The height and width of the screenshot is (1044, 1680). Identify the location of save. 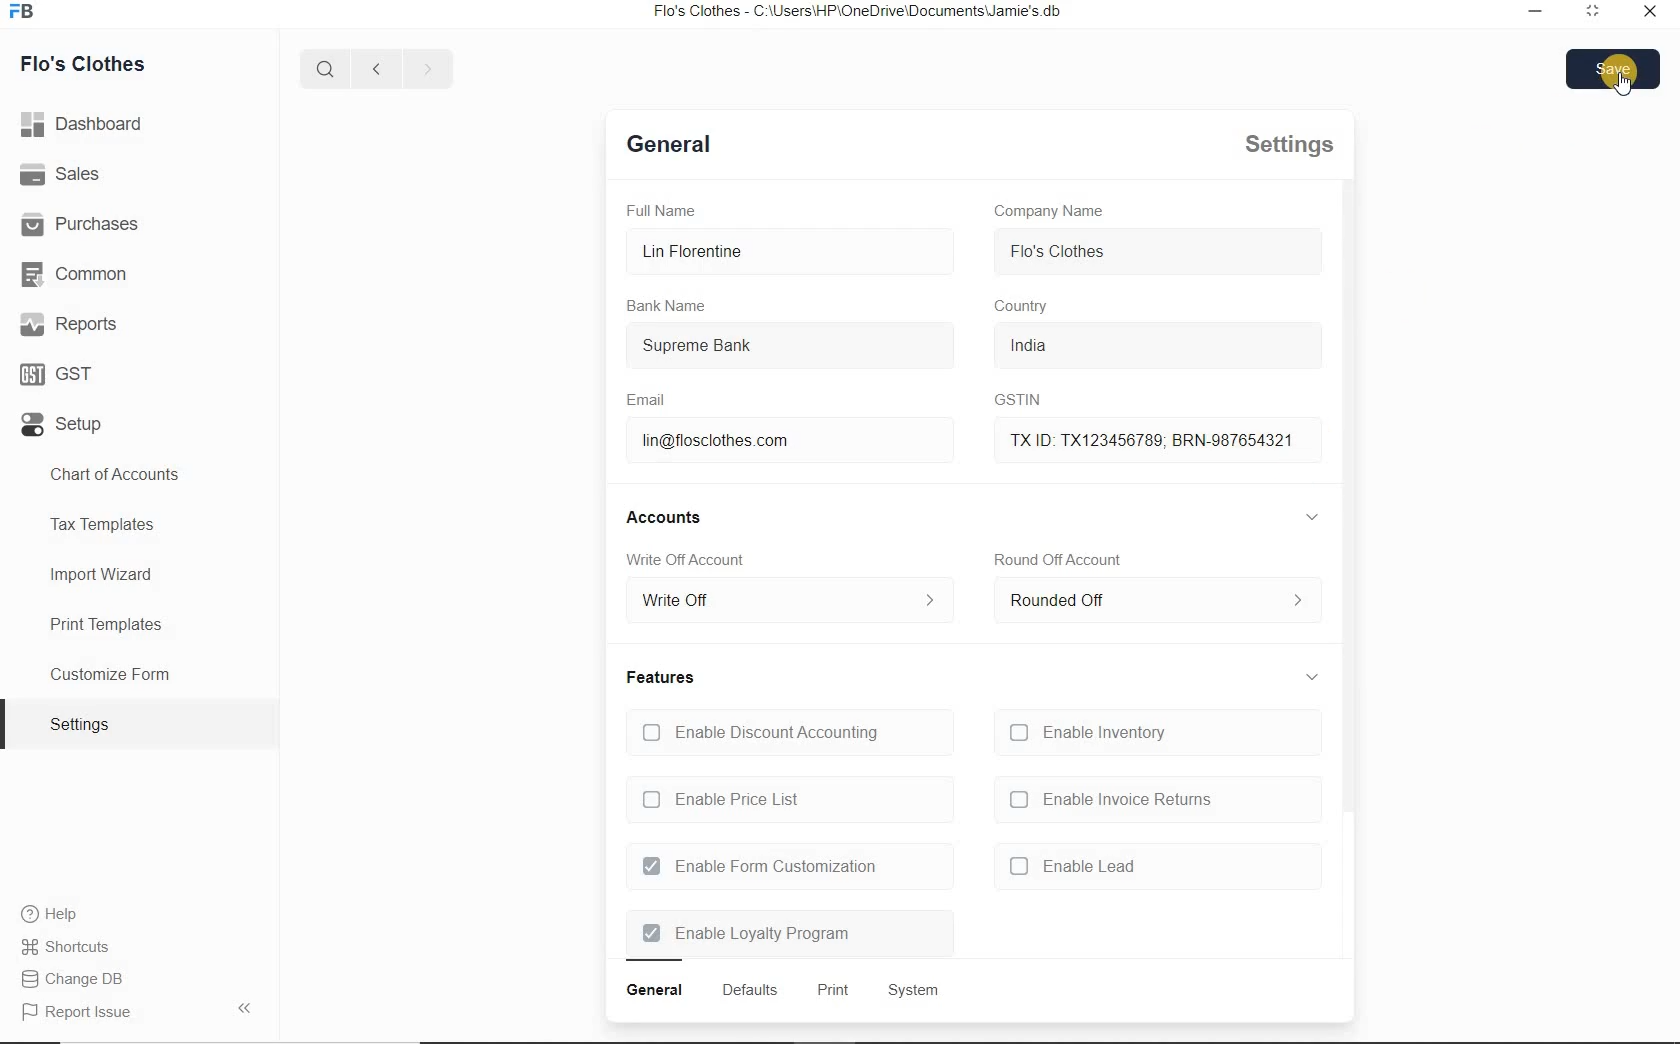
(1616, 67).